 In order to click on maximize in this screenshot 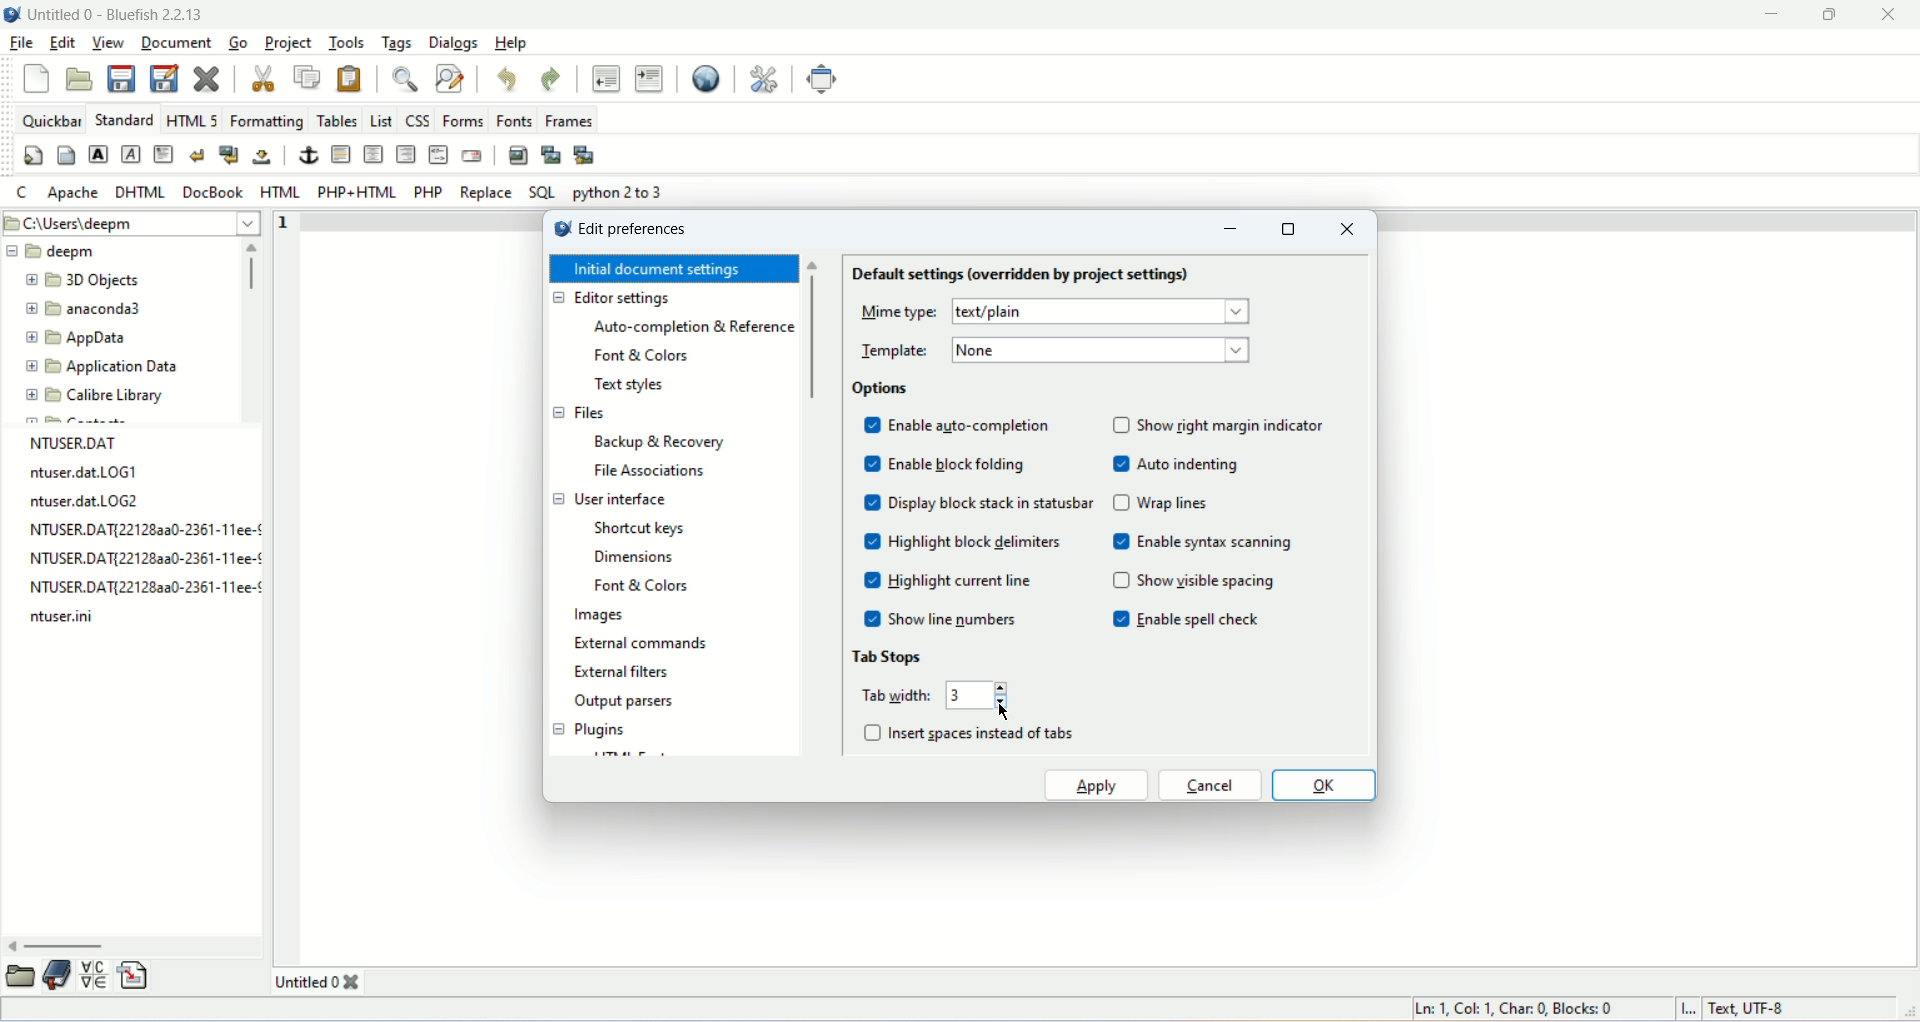, I will do `click(1292, 228)`.